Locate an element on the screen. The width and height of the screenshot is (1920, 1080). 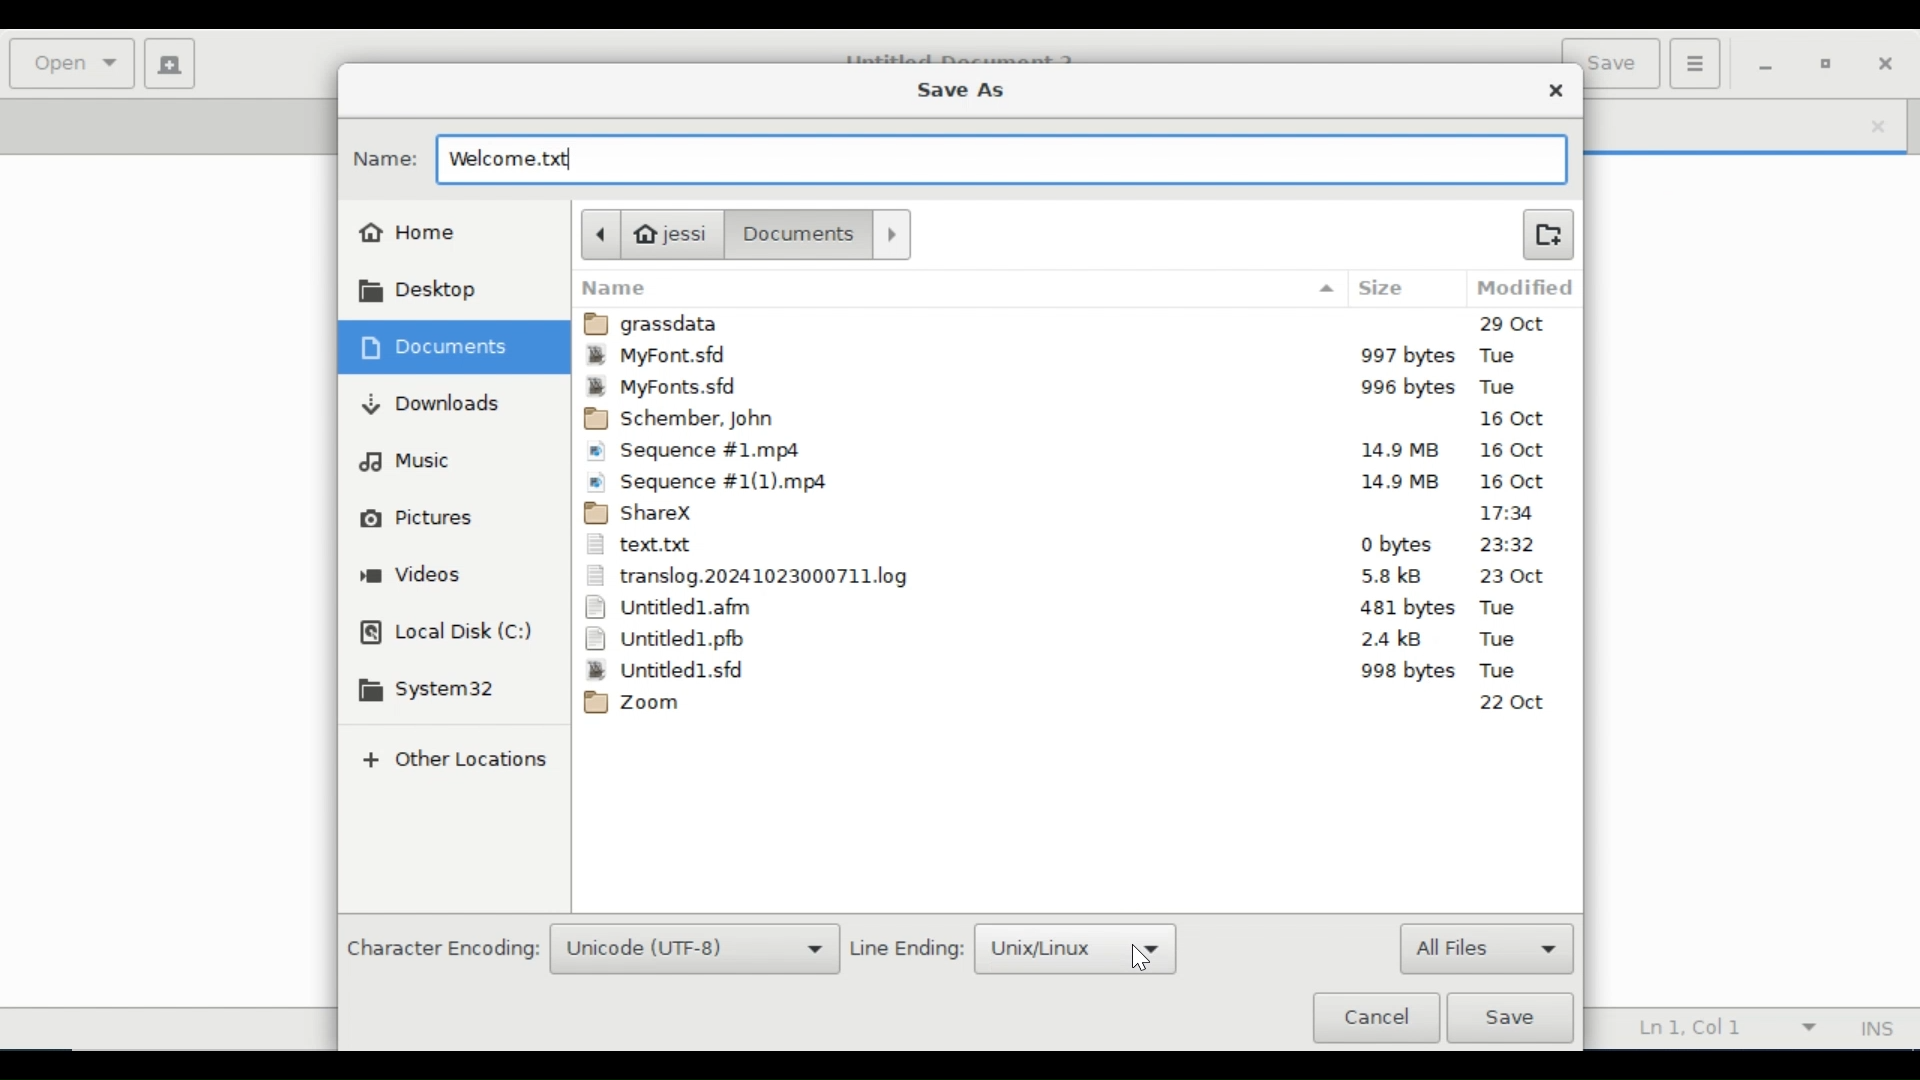
All files is located at coordinates (1487, 947).